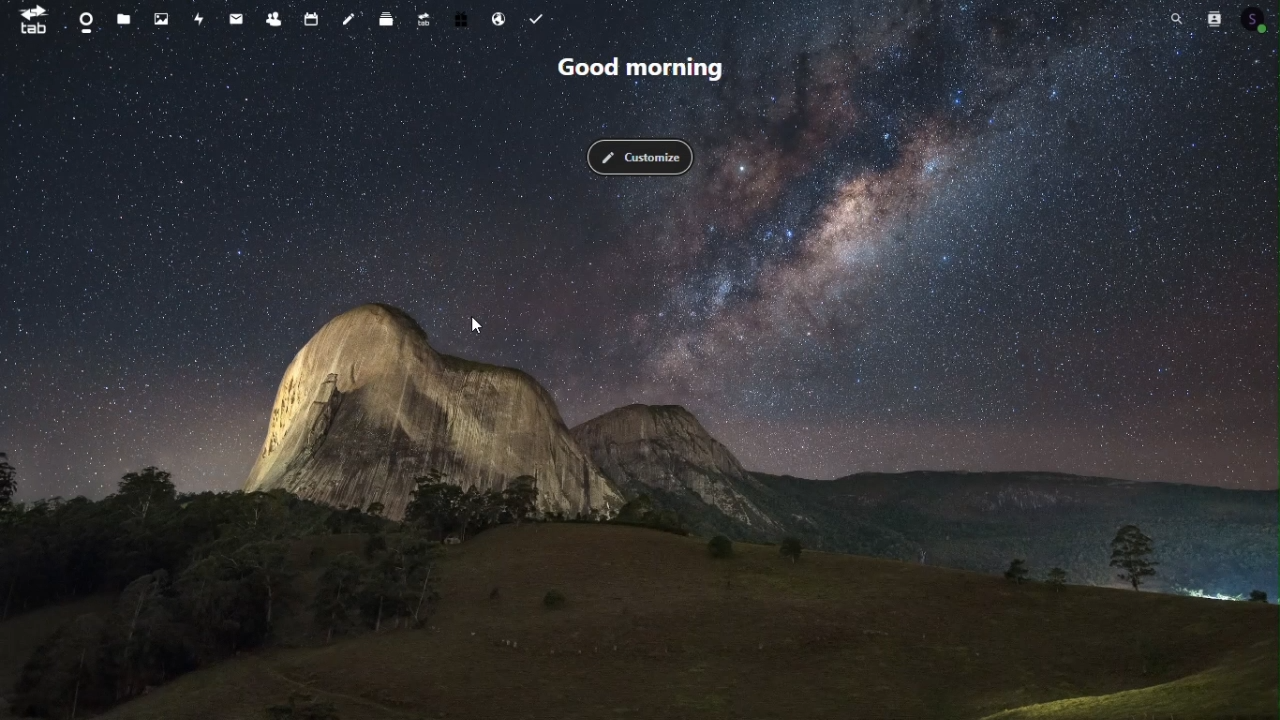  Describe the element at coordinates (463, 16) in the screenshot. I see `Free trial` at that location.